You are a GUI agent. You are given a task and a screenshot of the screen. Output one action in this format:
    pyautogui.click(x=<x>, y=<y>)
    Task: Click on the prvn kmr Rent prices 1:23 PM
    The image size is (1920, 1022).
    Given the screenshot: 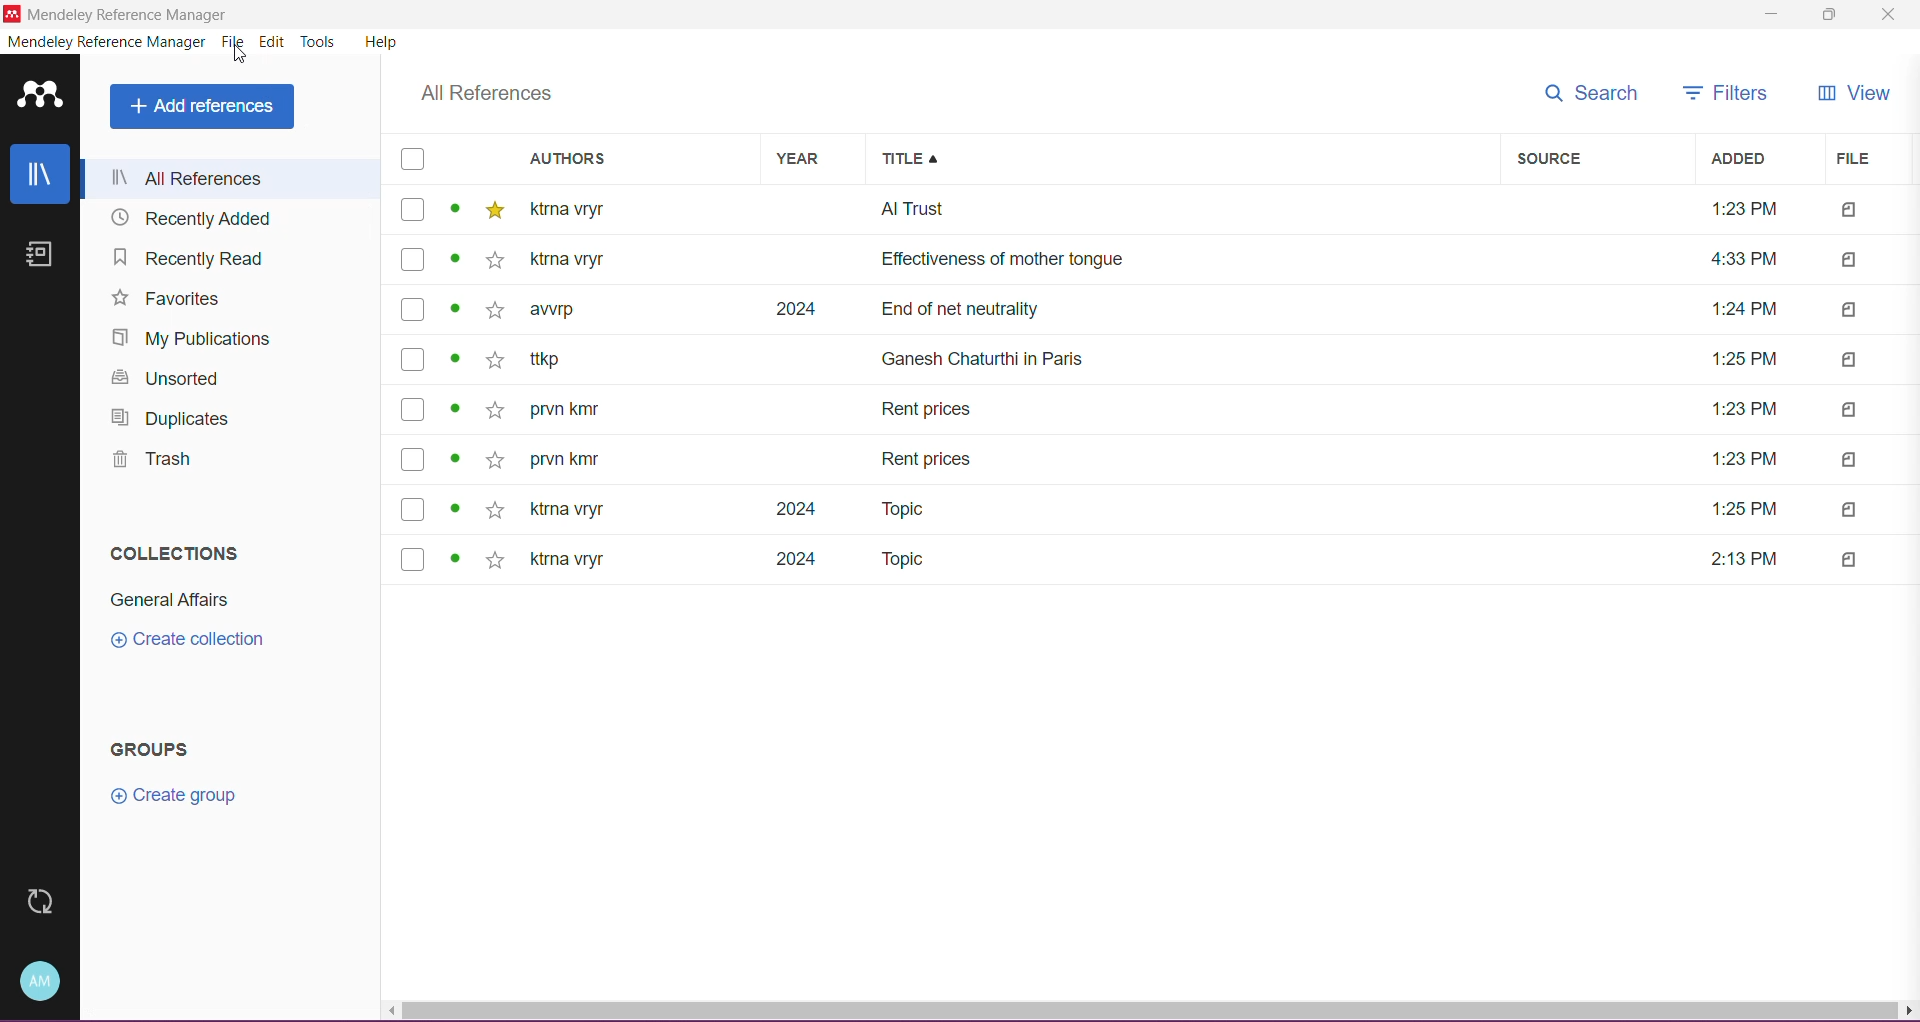 What is the action you would take?
    pyautogui.click(x=1156, y=462)
    